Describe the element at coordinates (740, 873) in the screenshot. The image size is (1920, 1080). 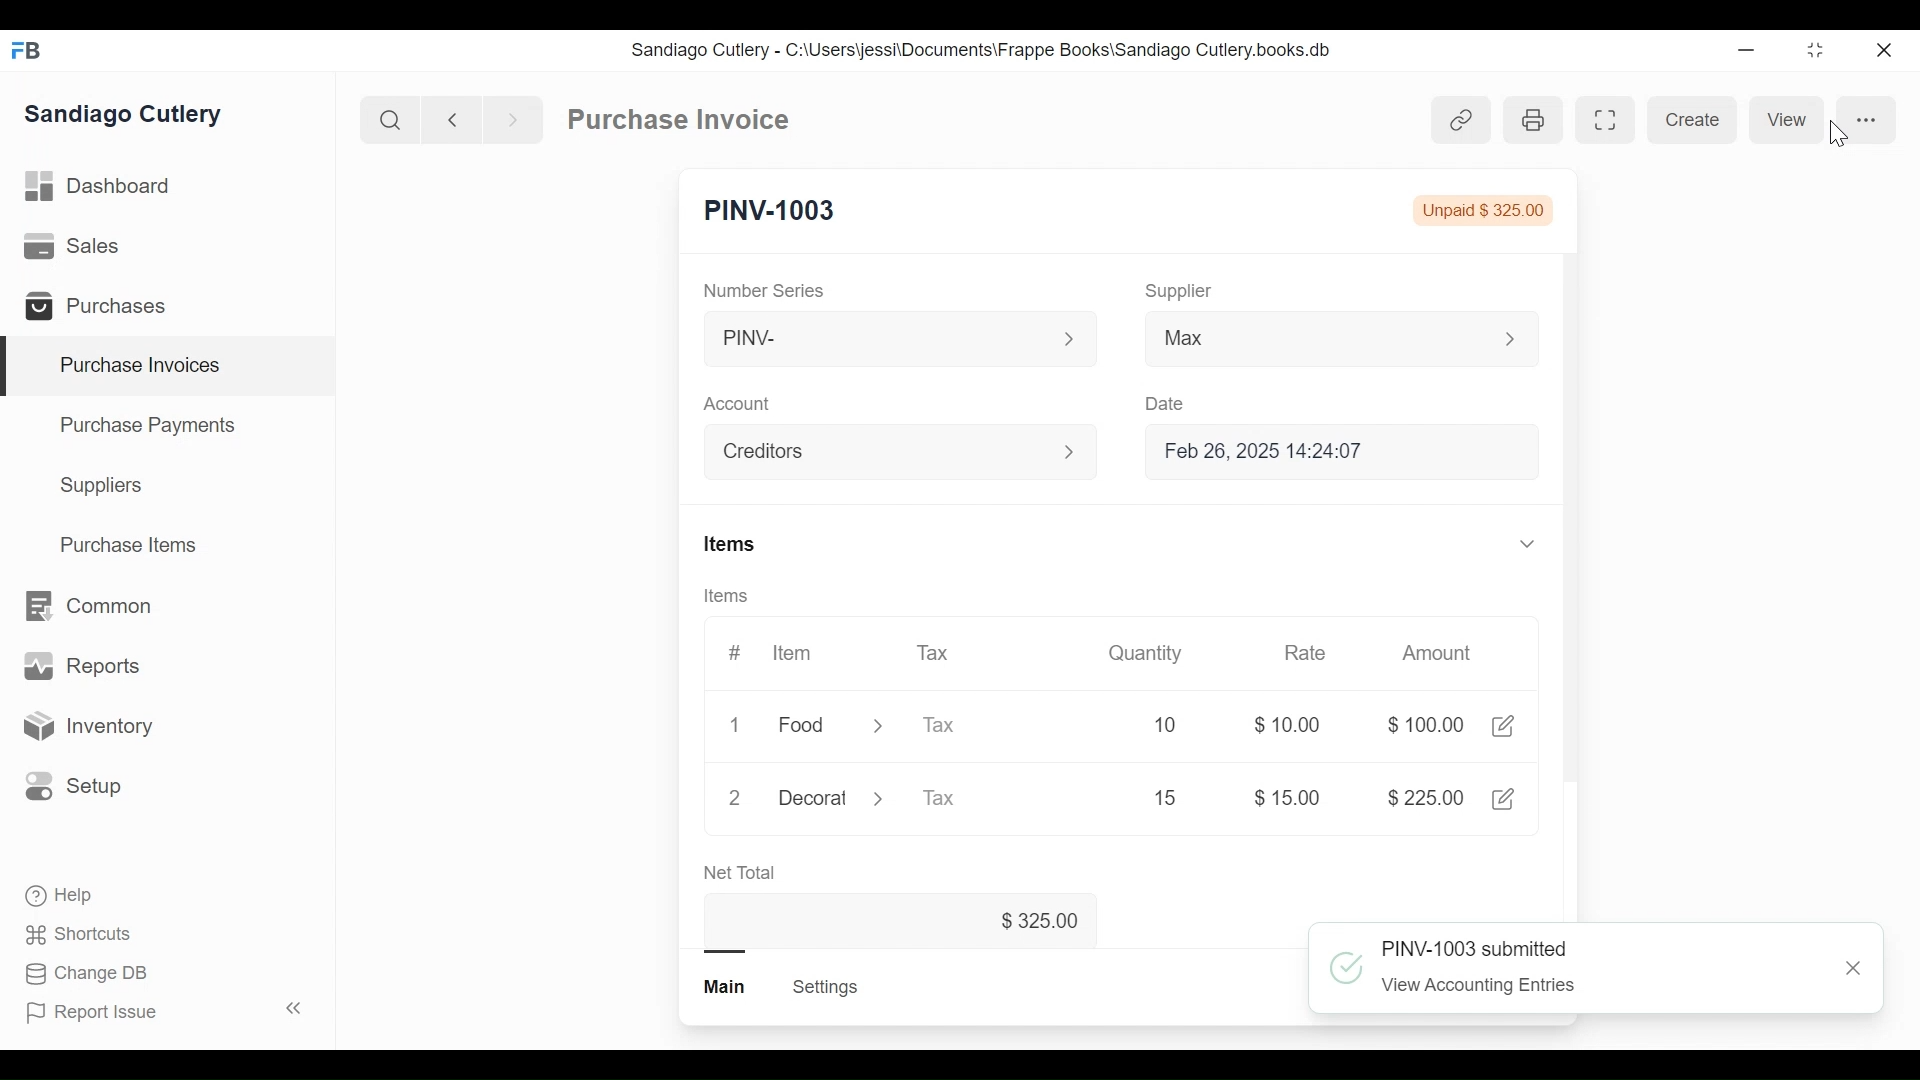
I see `Net Total` at that location.